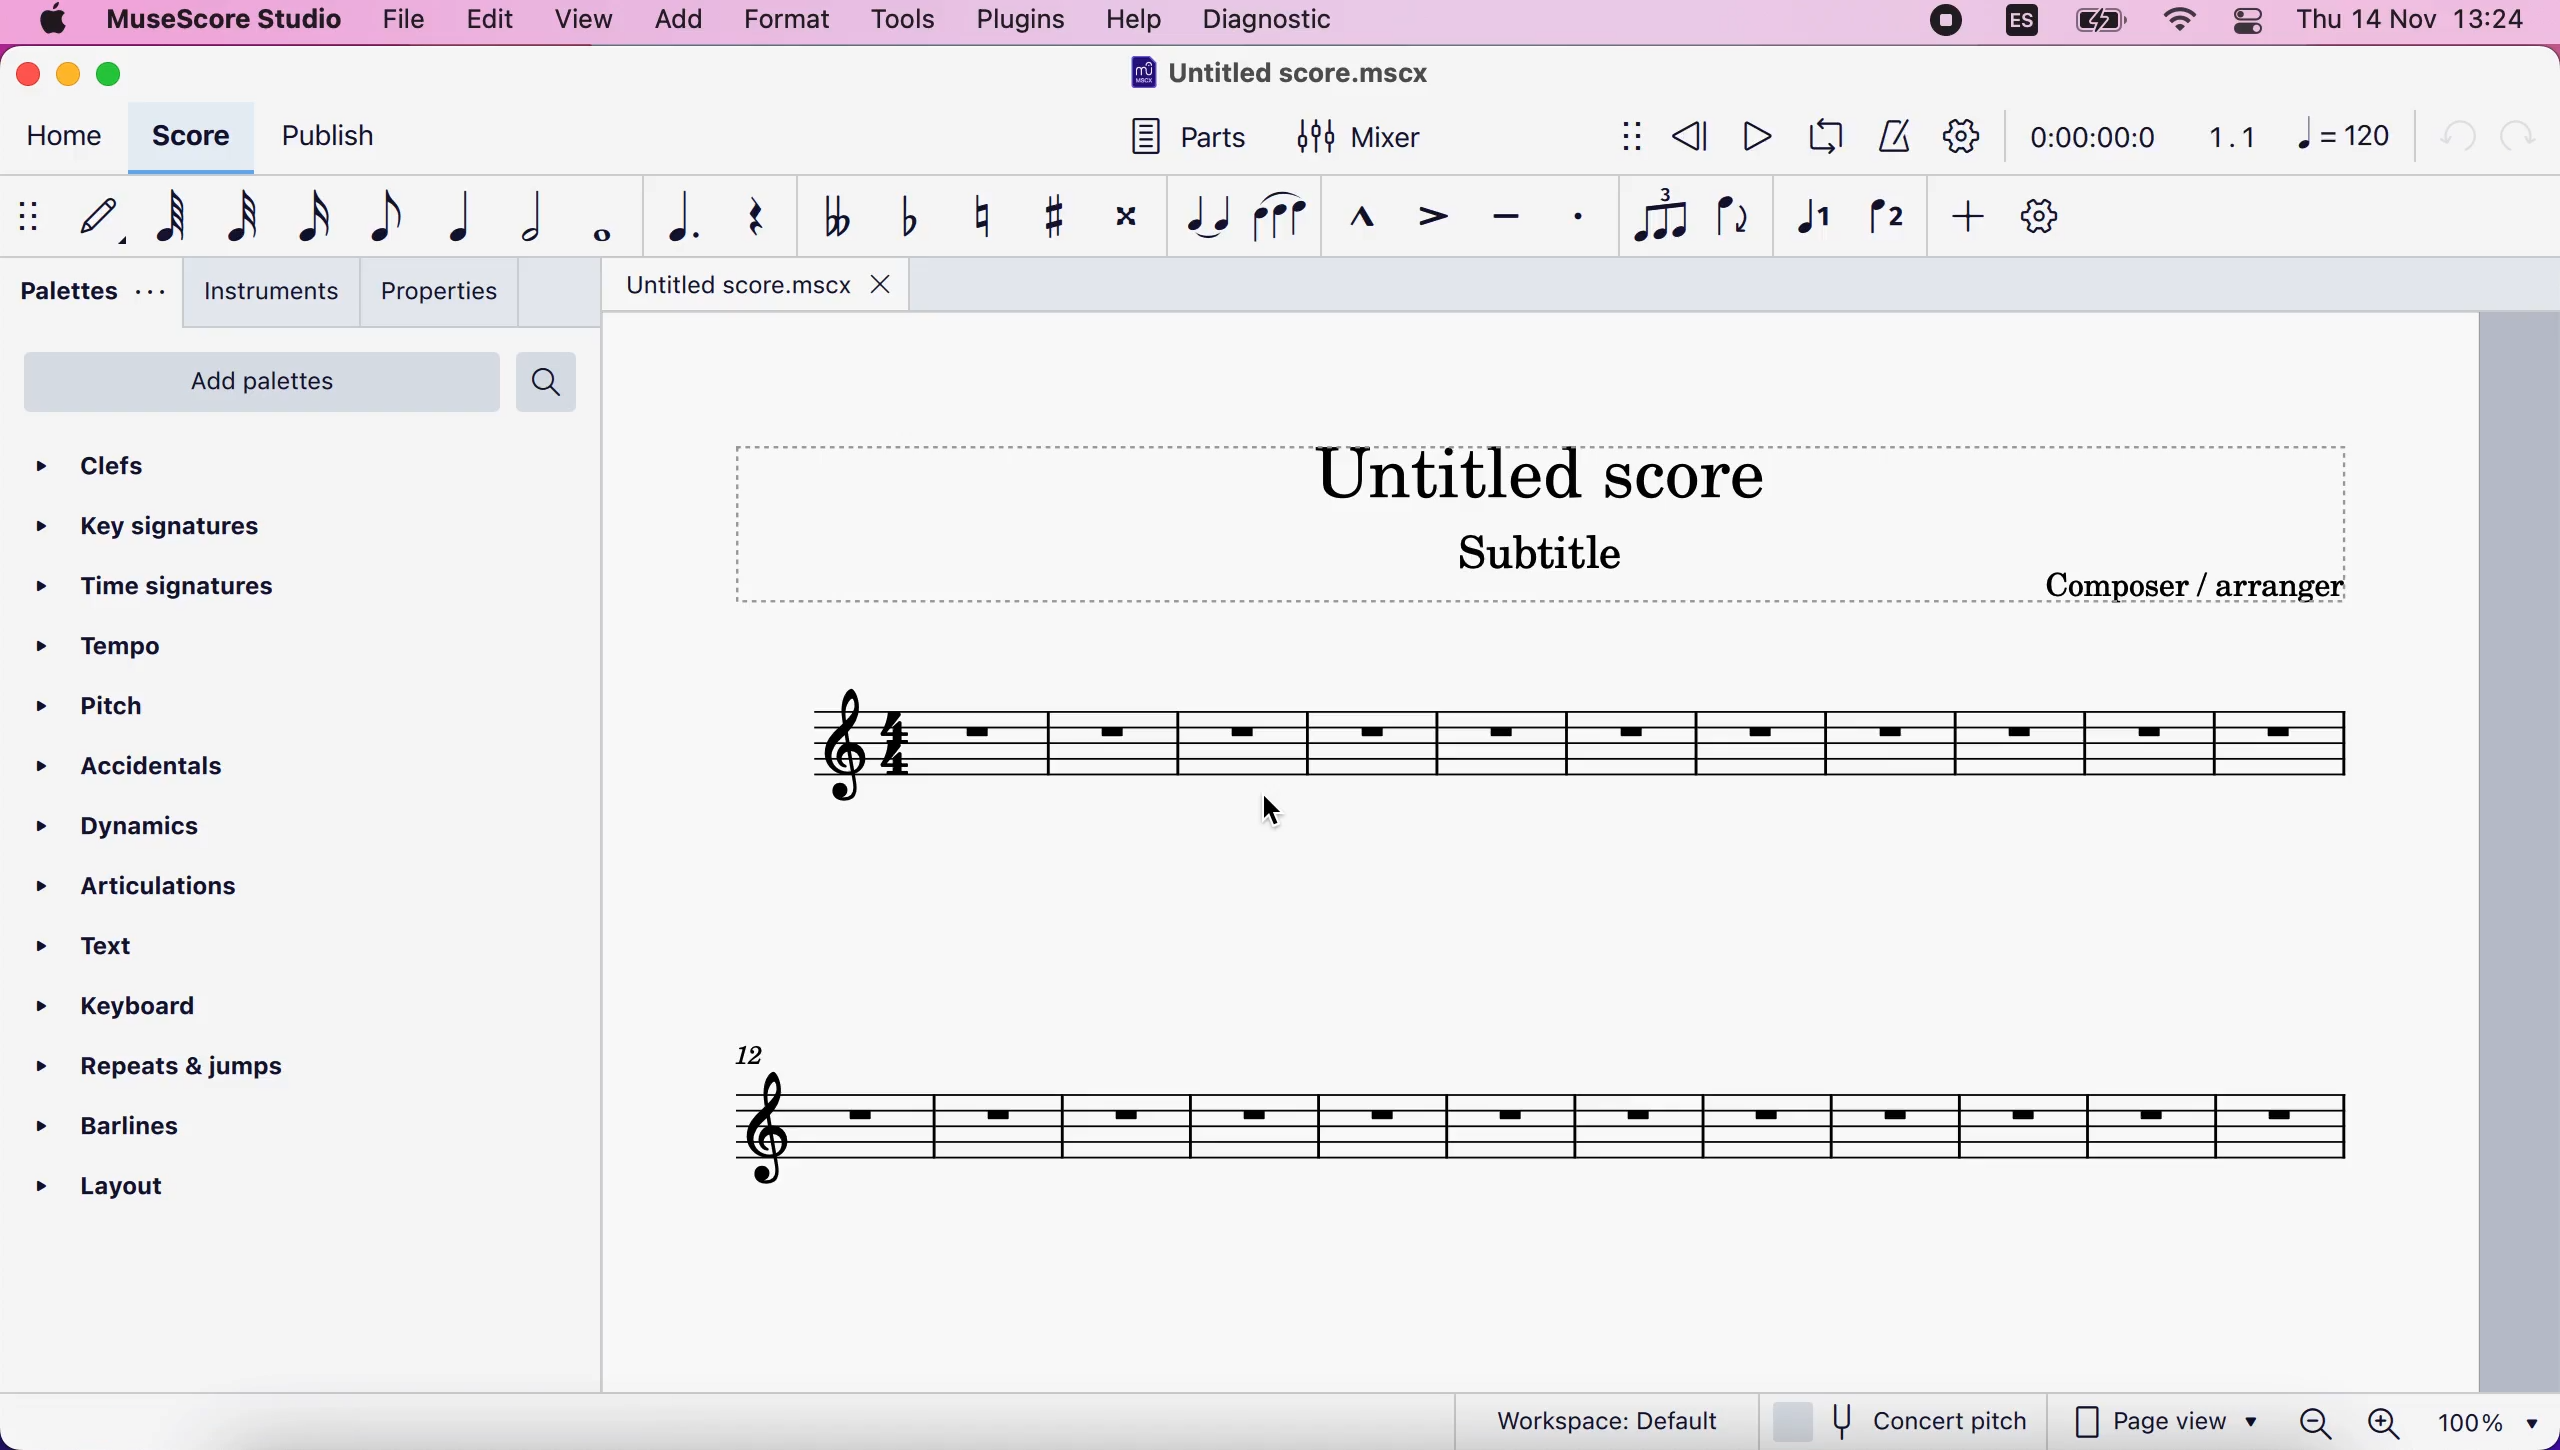  I want to click on mixer, so click(1386, 138).